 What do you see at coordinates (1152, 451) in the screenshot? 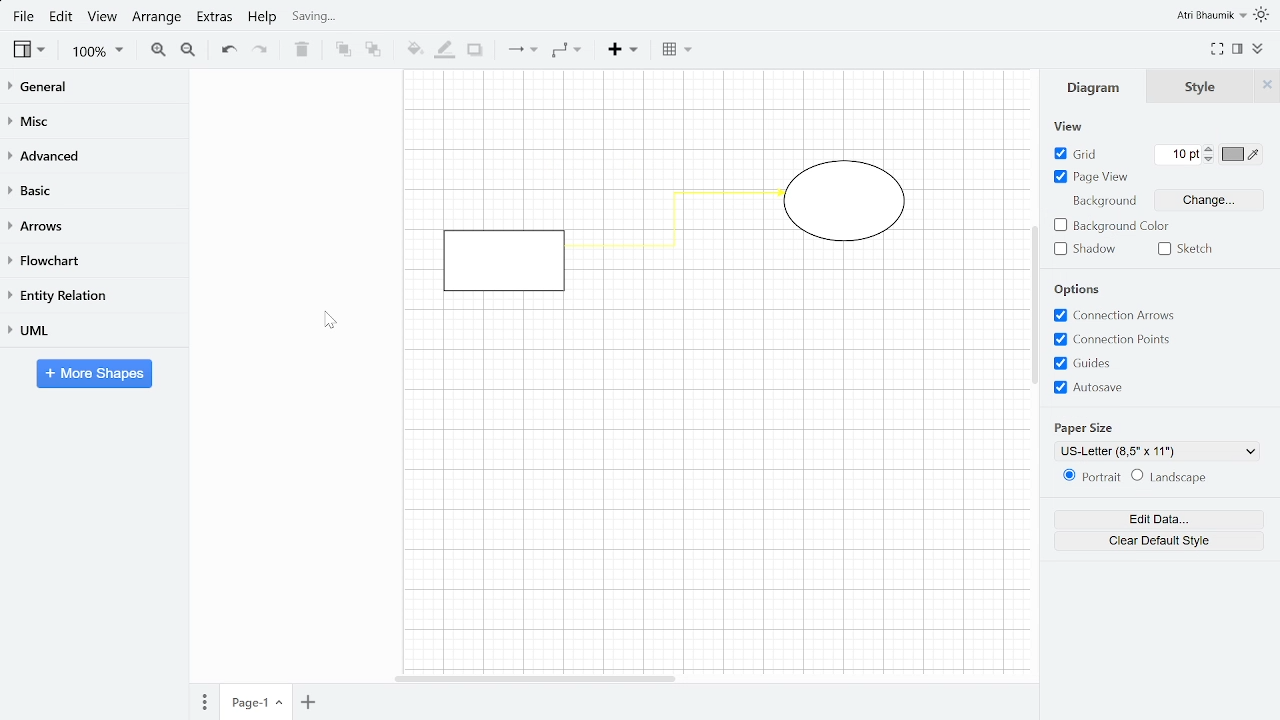
I see `Current paper size` at bounding box center [1152, 451].